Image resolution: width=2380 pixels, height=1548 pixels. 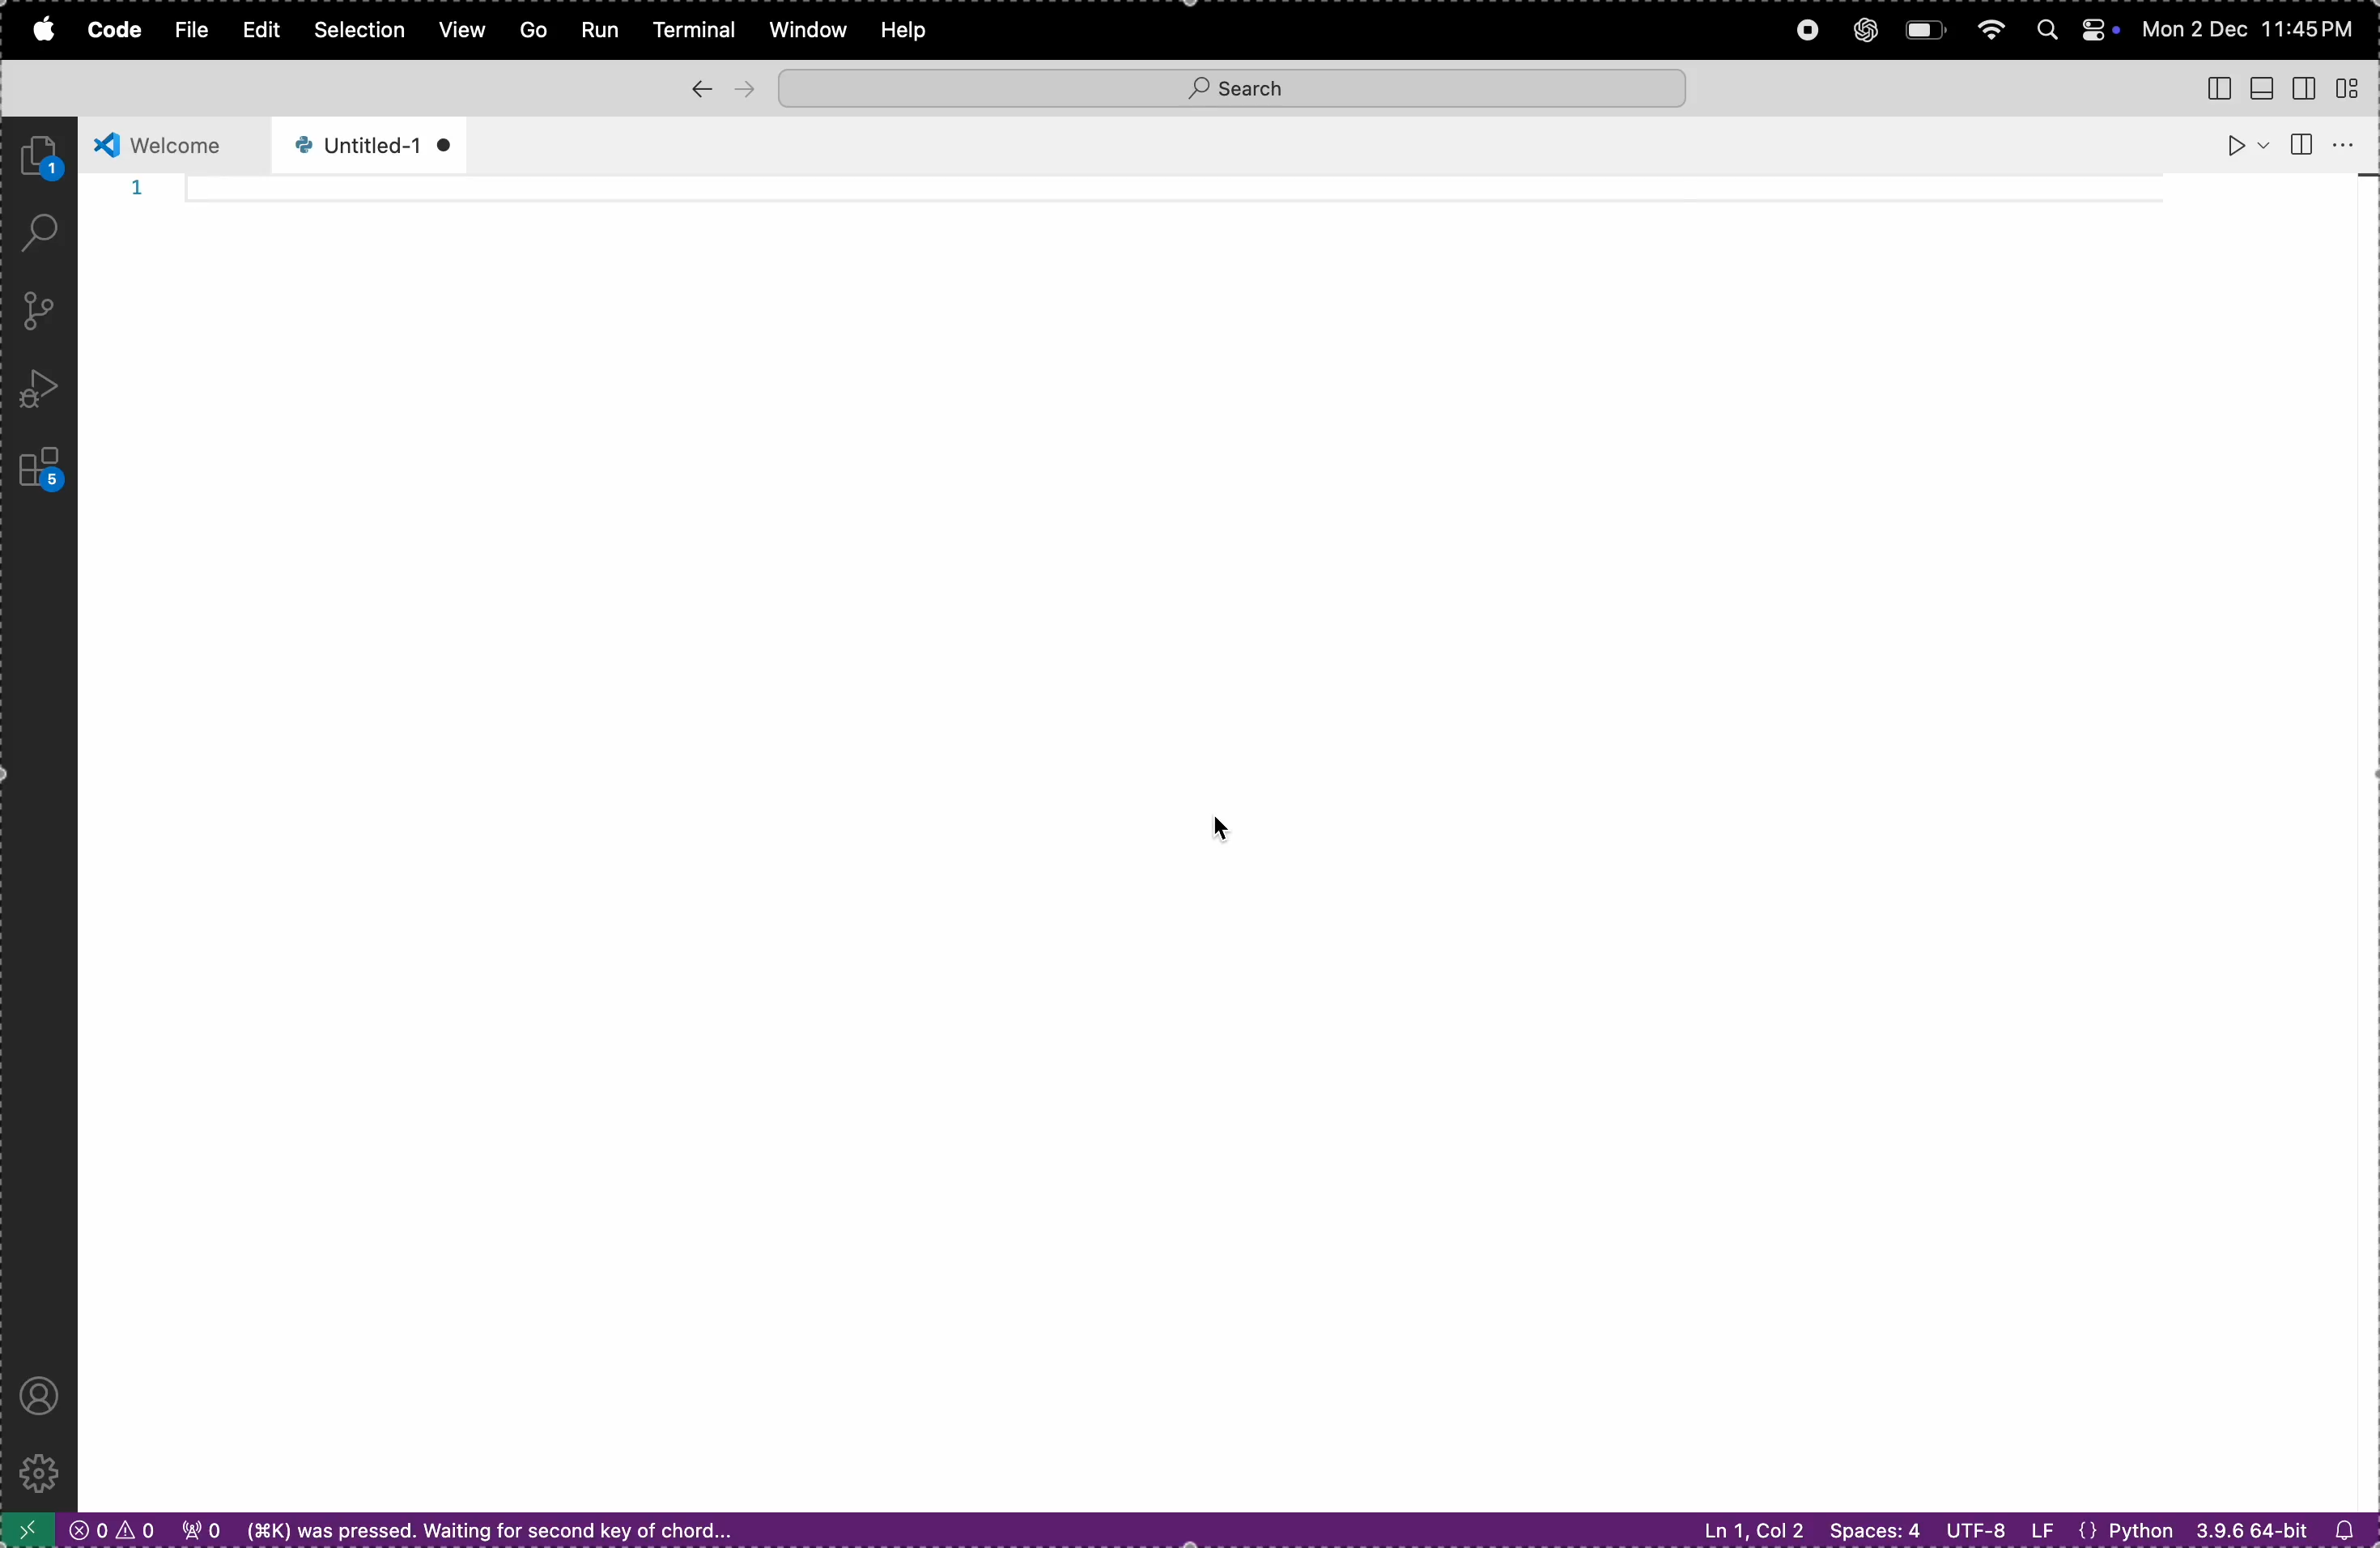 What do you see at coordinates (694, 30) in the screenshot?
I see `terminal` at bounding box center [694, 30].